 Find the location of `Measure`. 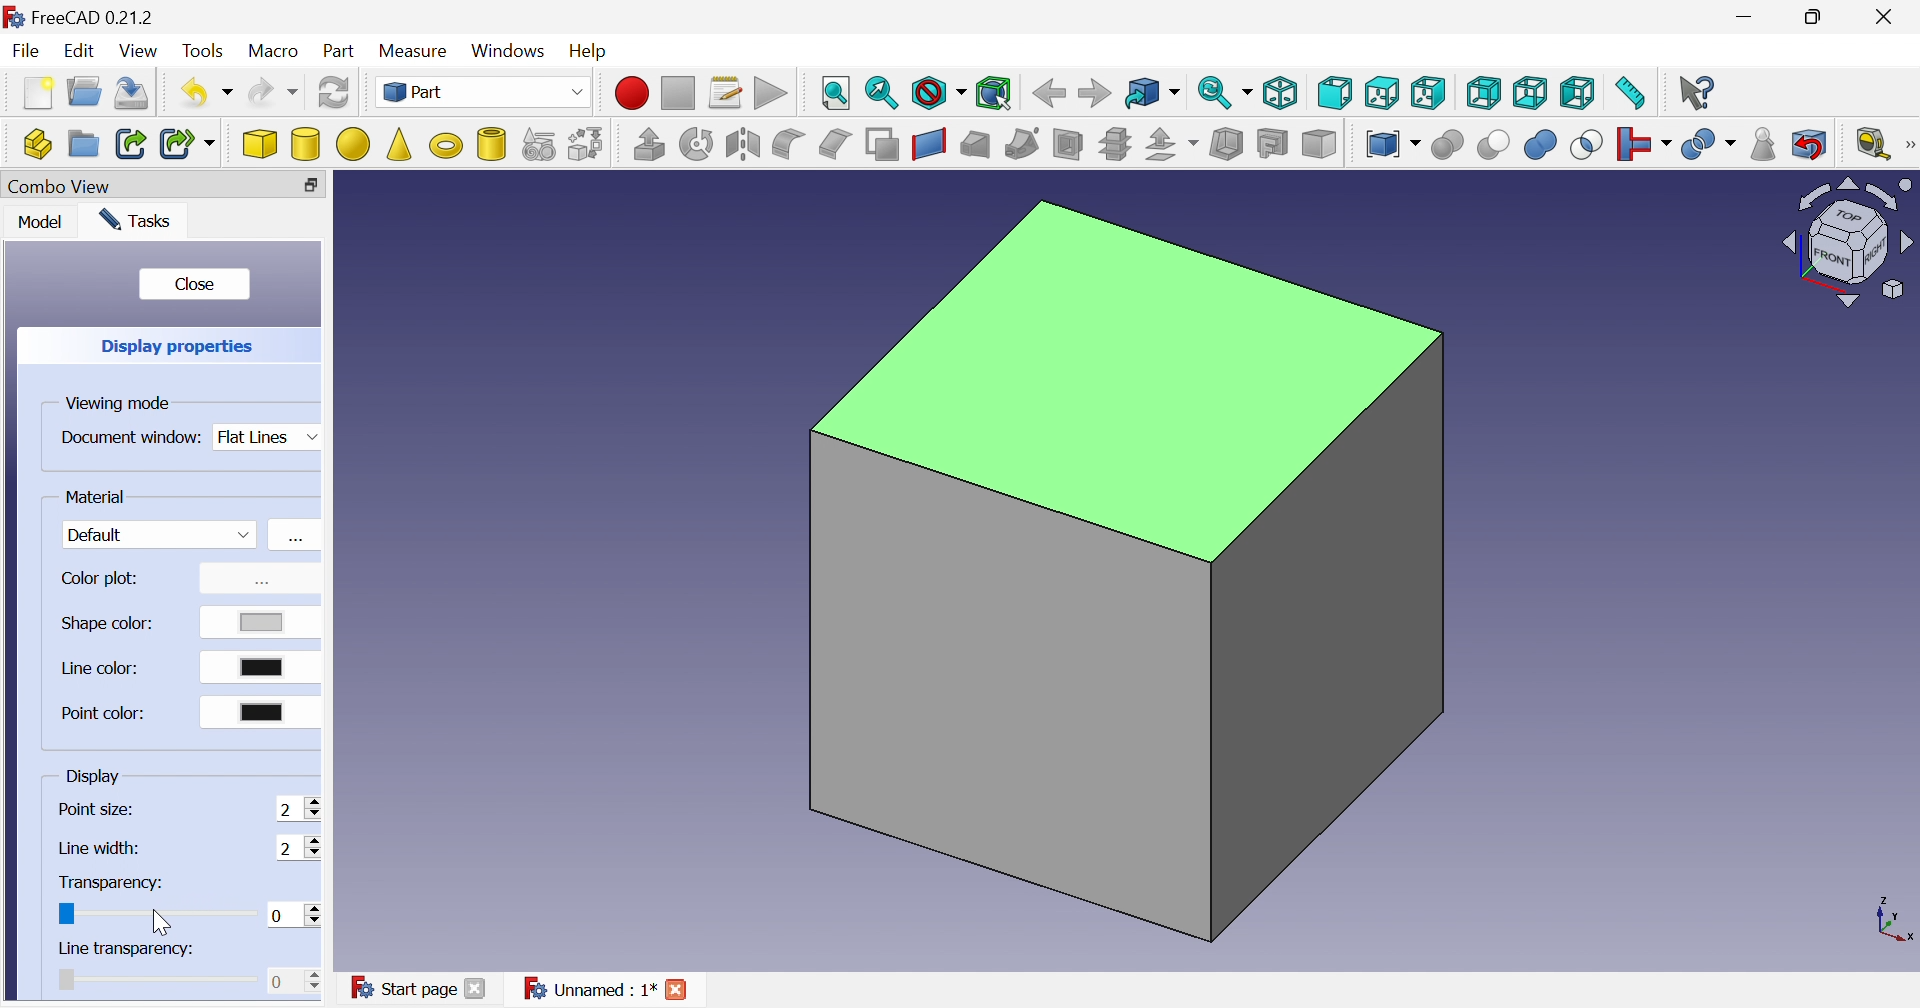

Measure is located at coordinates (418, 53).